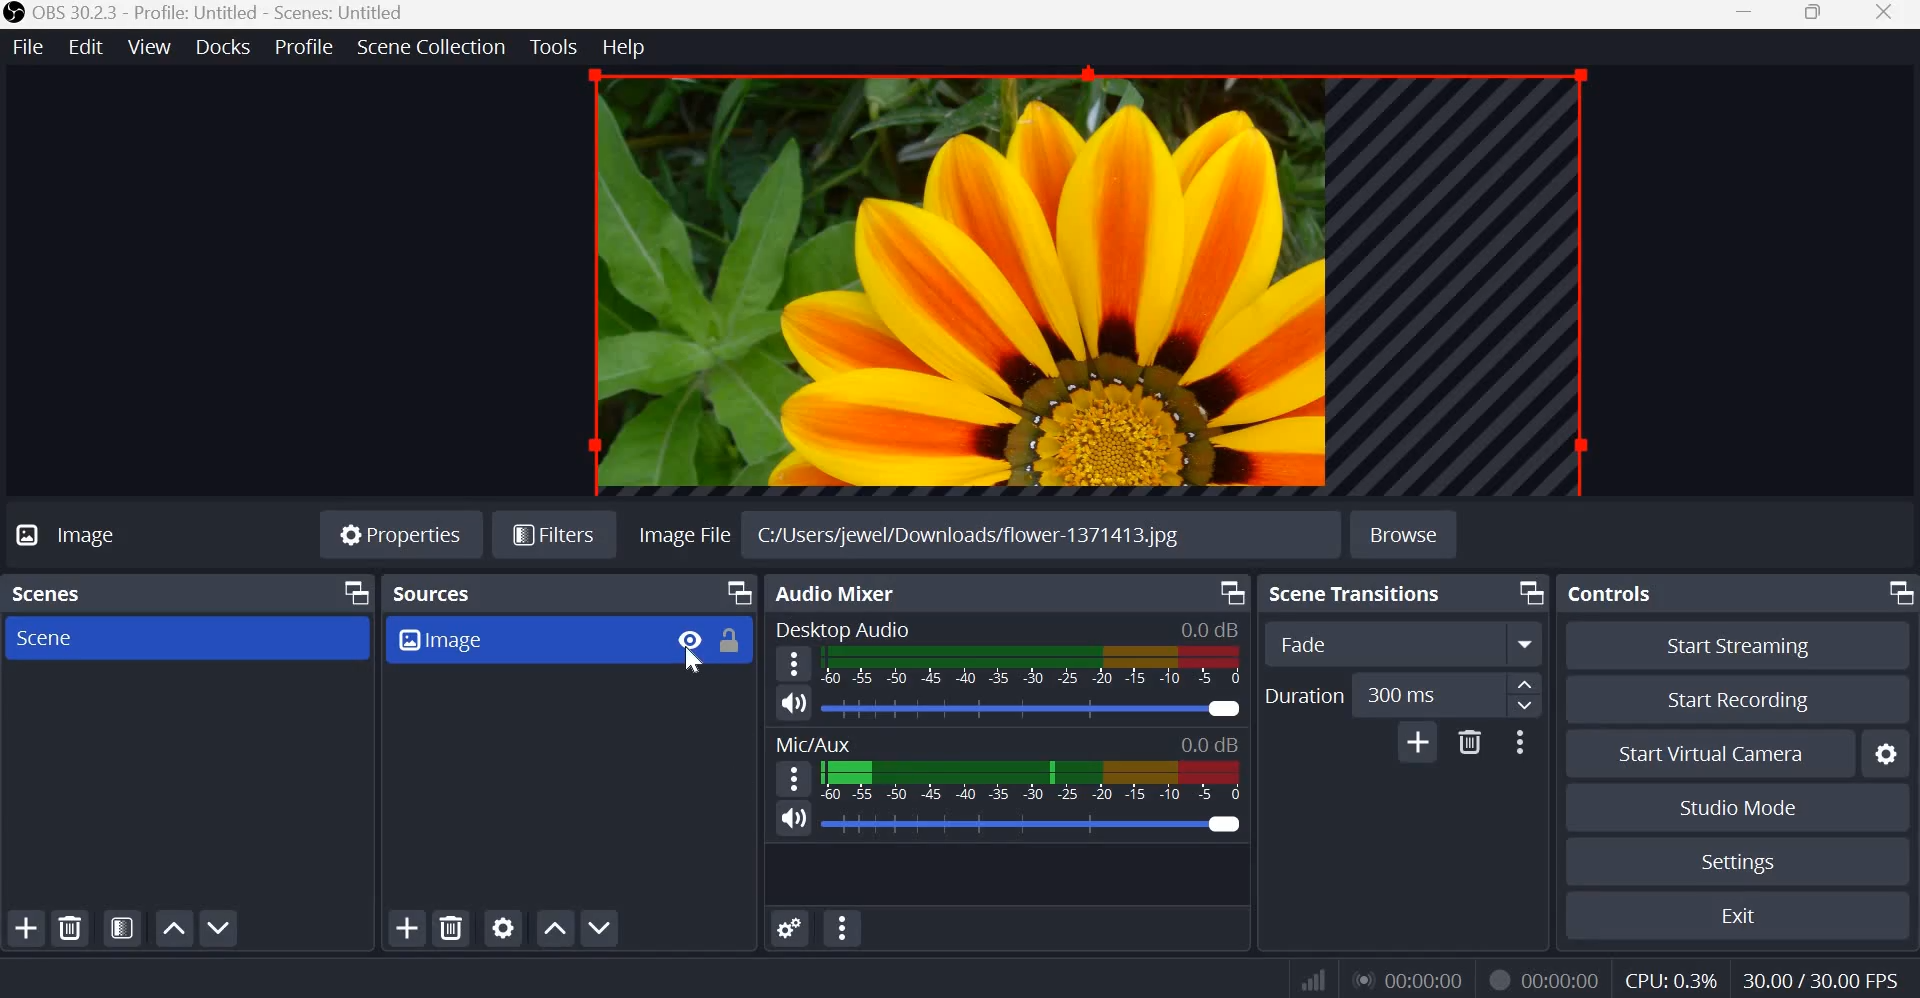  Describe the element at coordinates (27, 46) in the screenshot. I see `File` at that location.